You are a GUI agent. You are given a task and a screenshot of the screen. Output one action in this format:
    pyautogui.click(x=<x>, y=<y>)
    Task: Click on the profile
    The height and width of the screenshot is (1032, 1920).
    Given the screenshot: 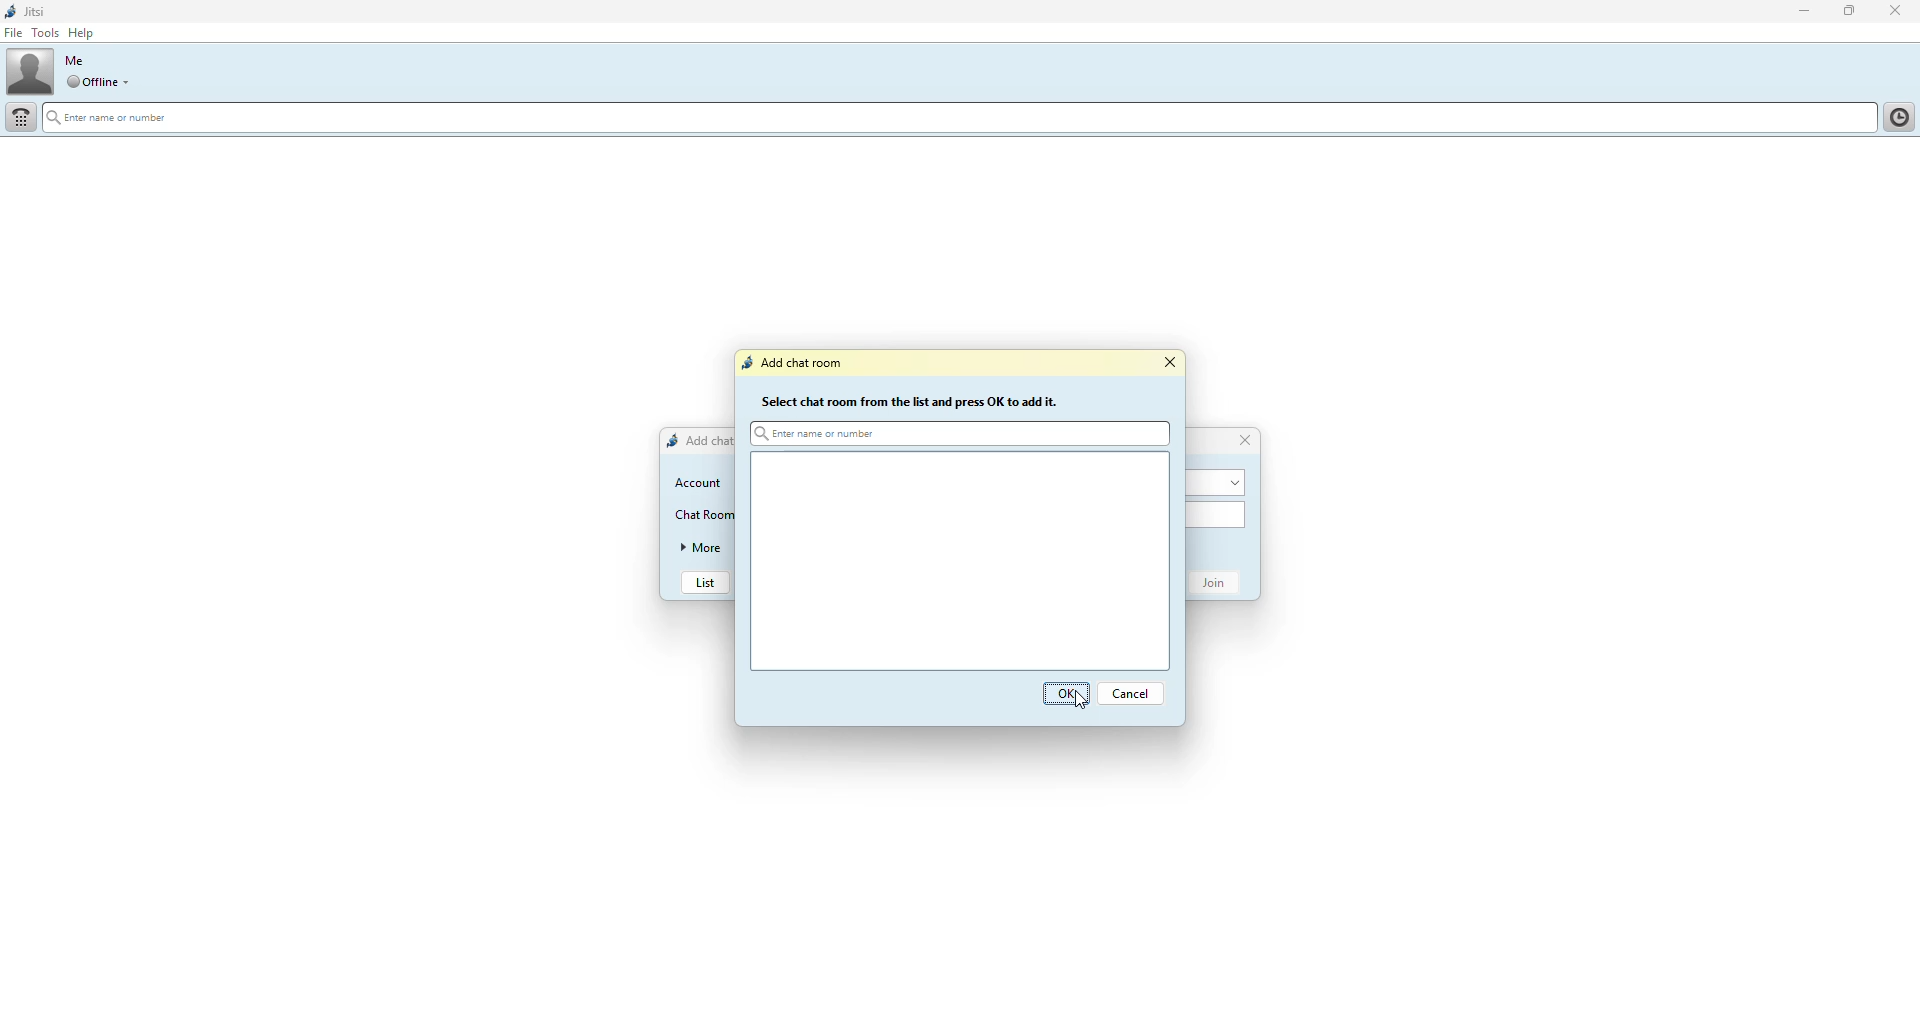 What is the action you would take?
    pyautogui.click(x=31, y=70)
    